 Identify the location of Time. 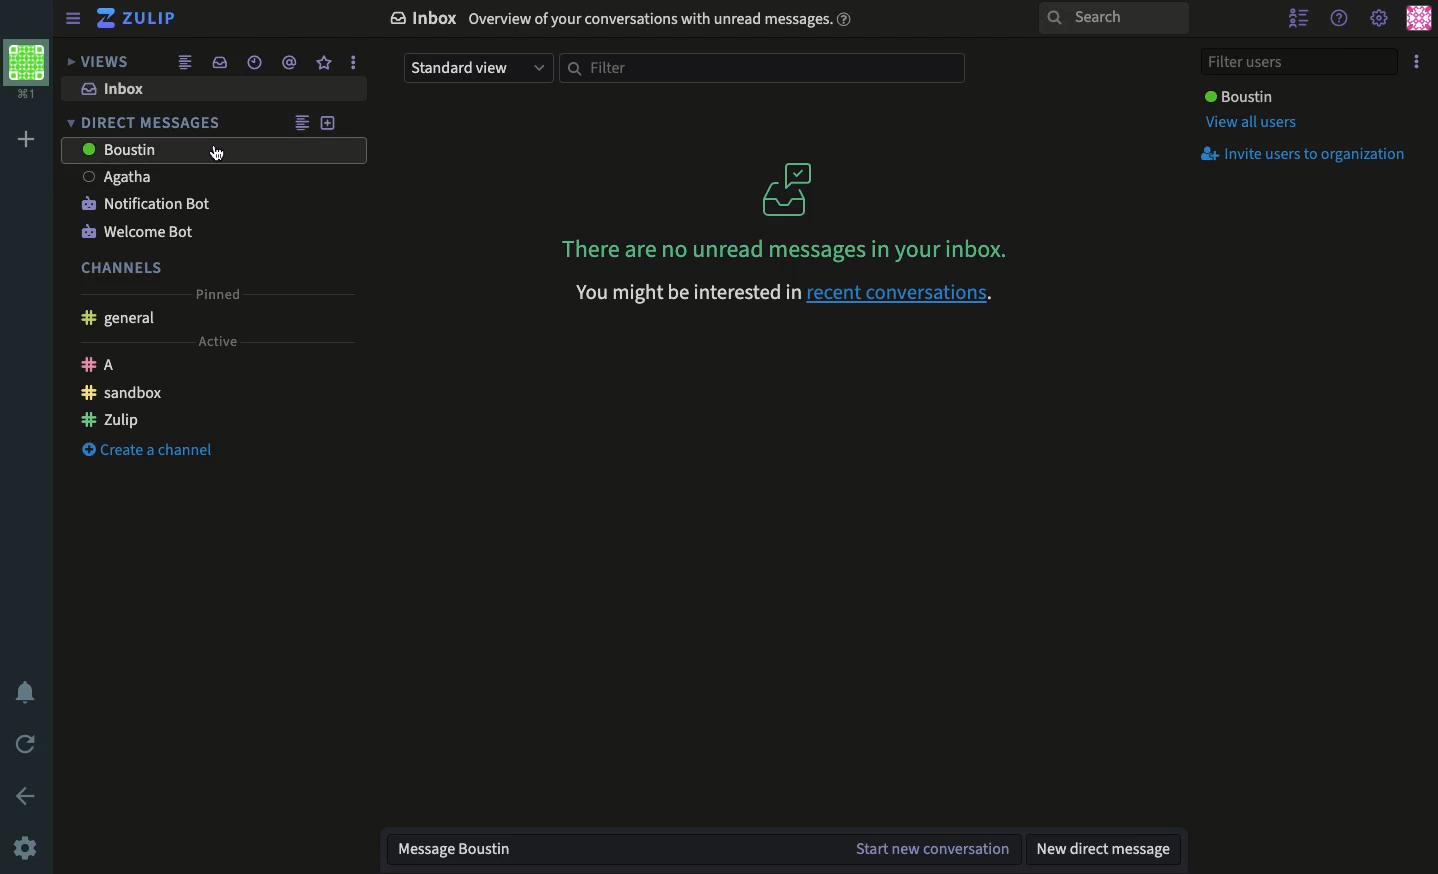
(253, 61).